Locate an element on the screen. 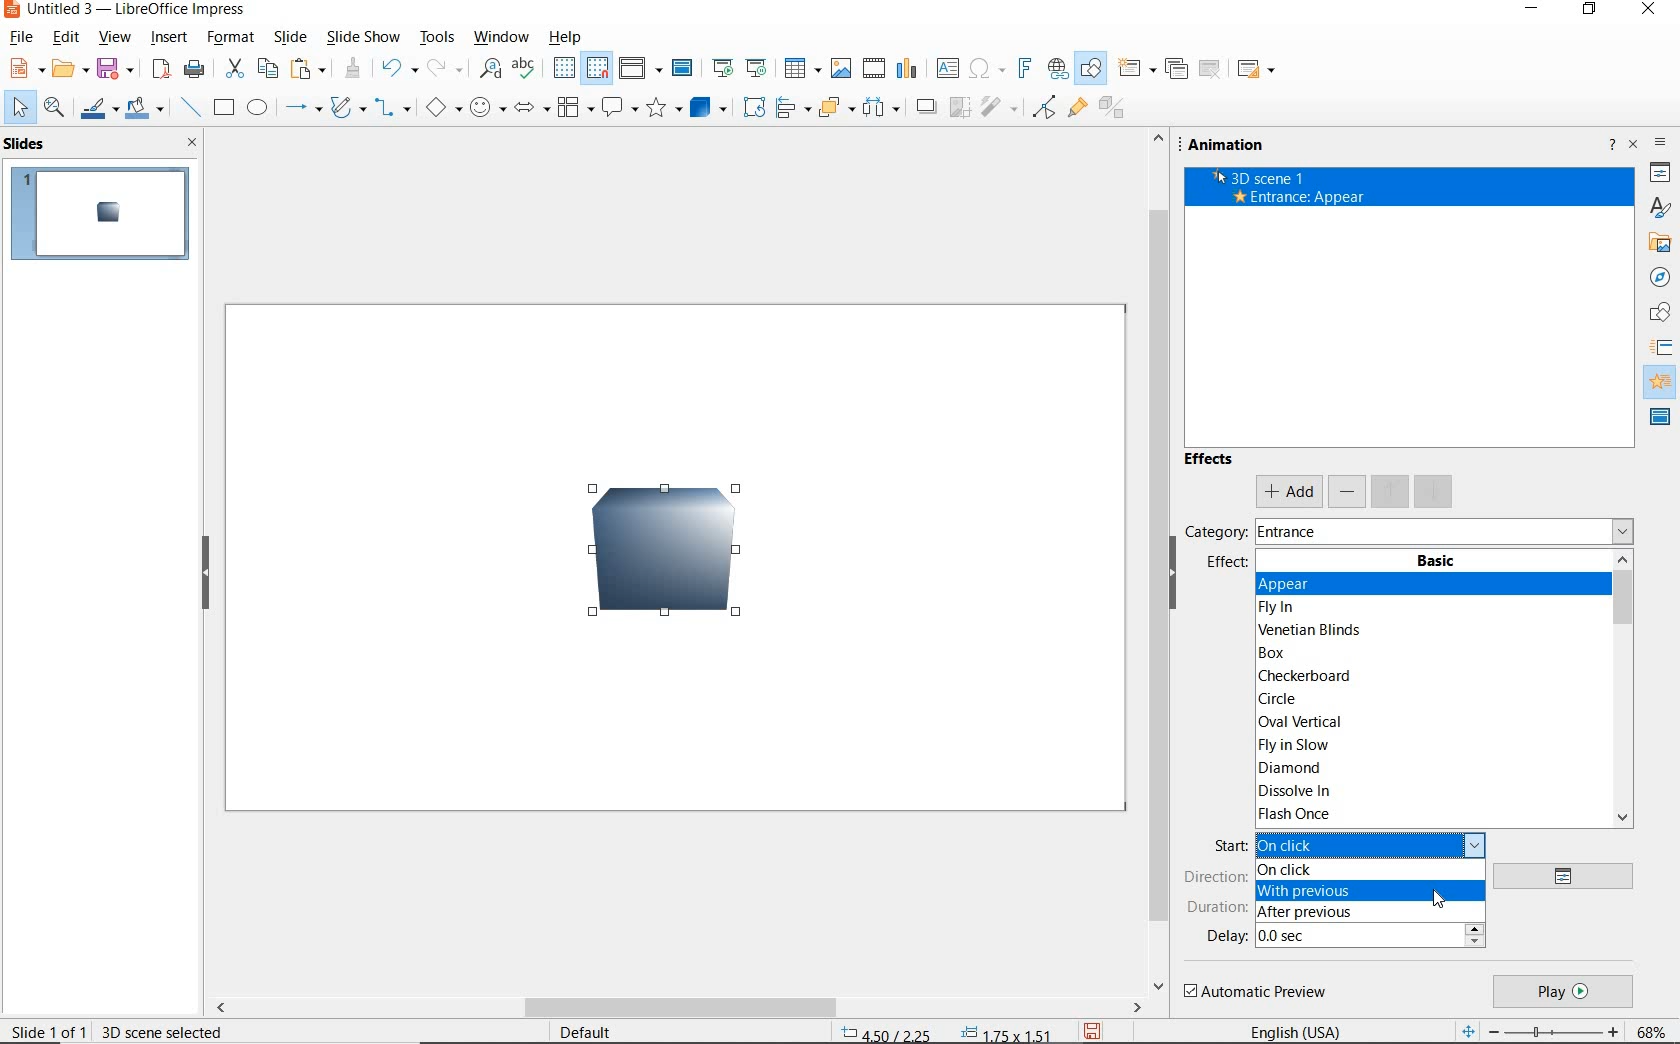  insert table is located at coordinates (802, 68).